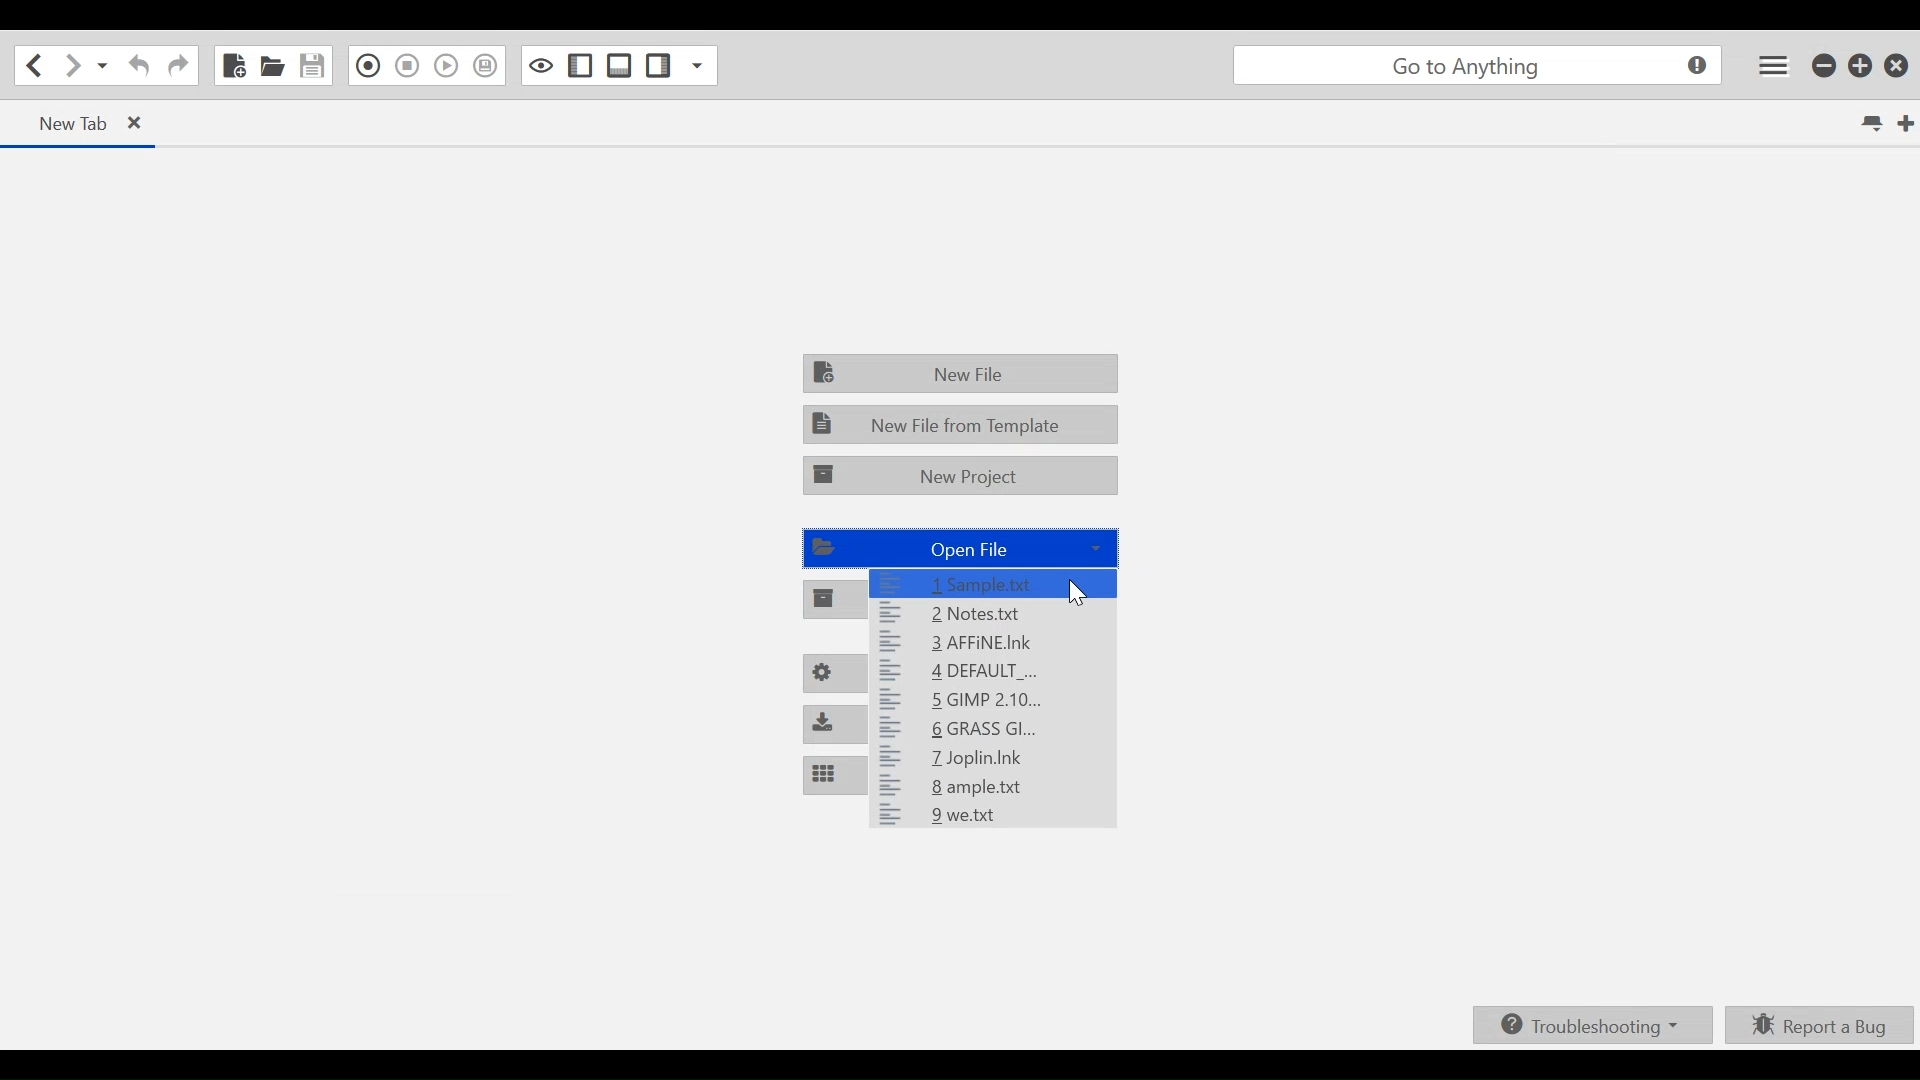 The width and height of the screenshot is (1920, 1080). Describe the element at coordinates (832, 776) in the screenshot. I see `Customize Panes` at that location.